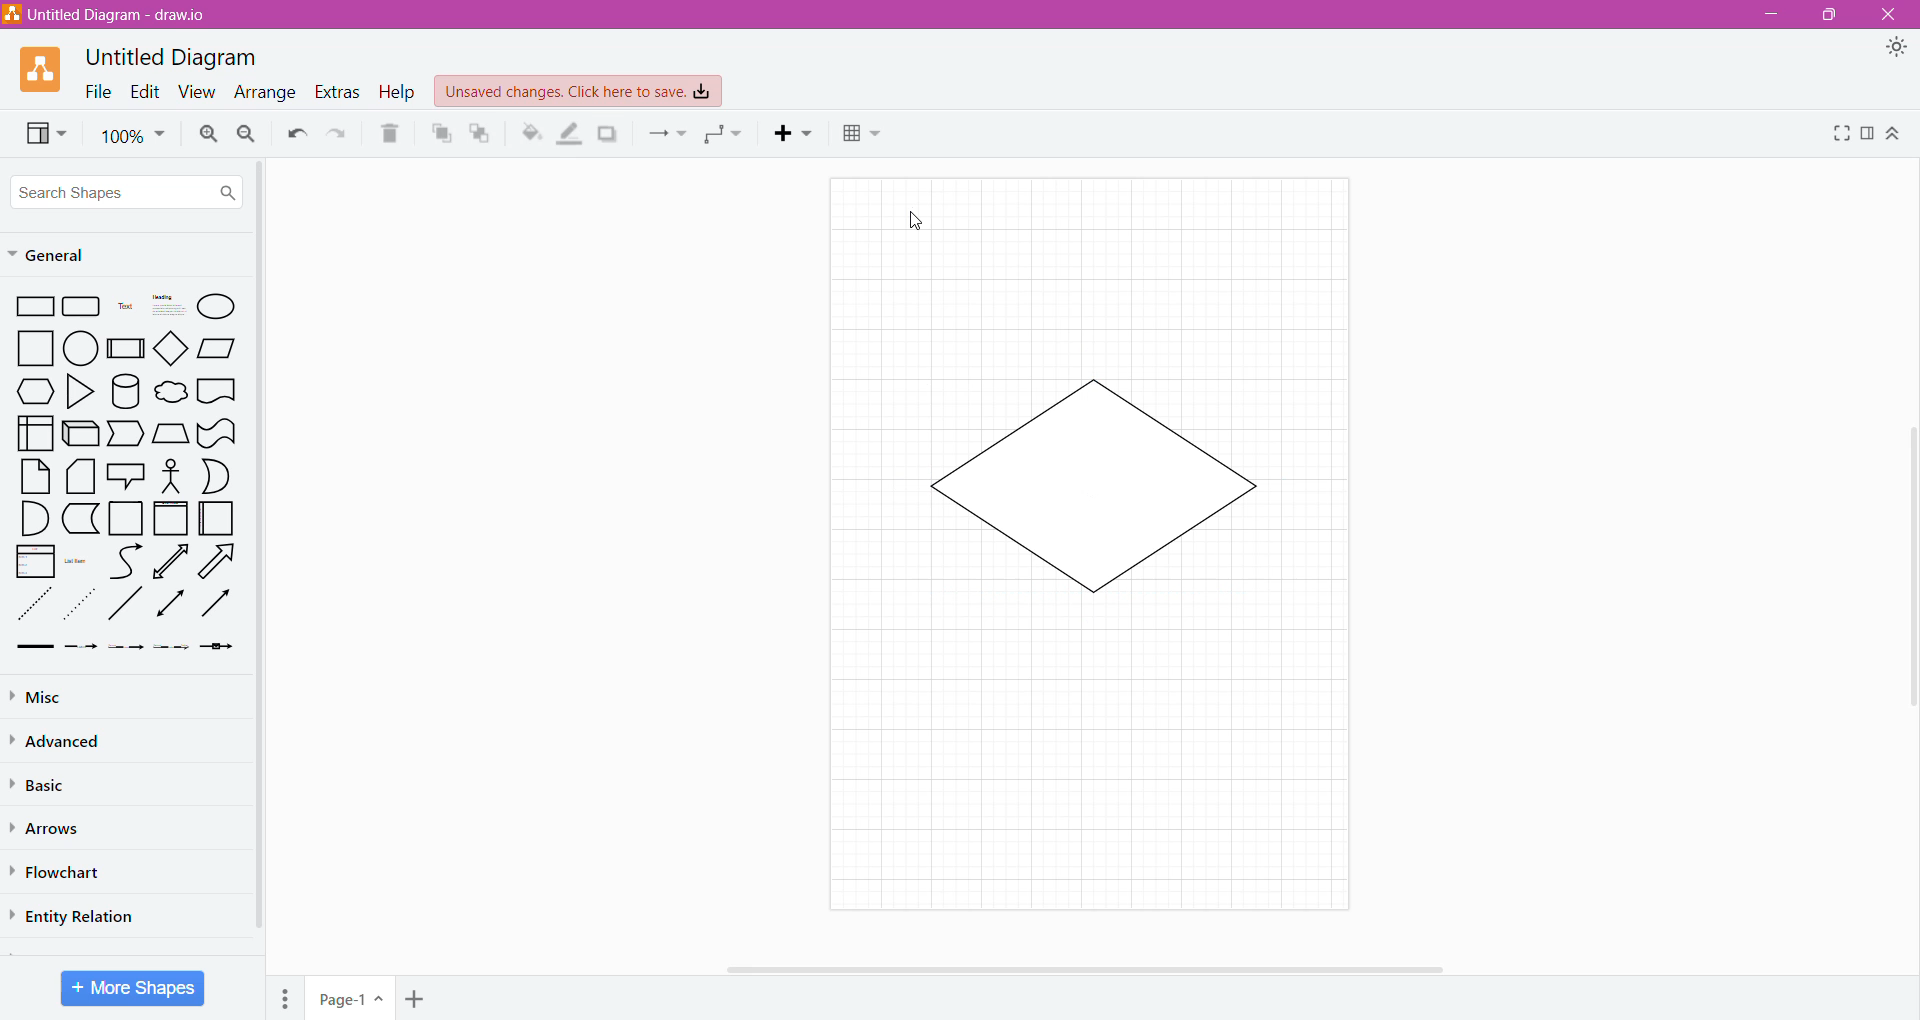 The image size is (1920, 1020). I want to click on View, so click(193, 92).